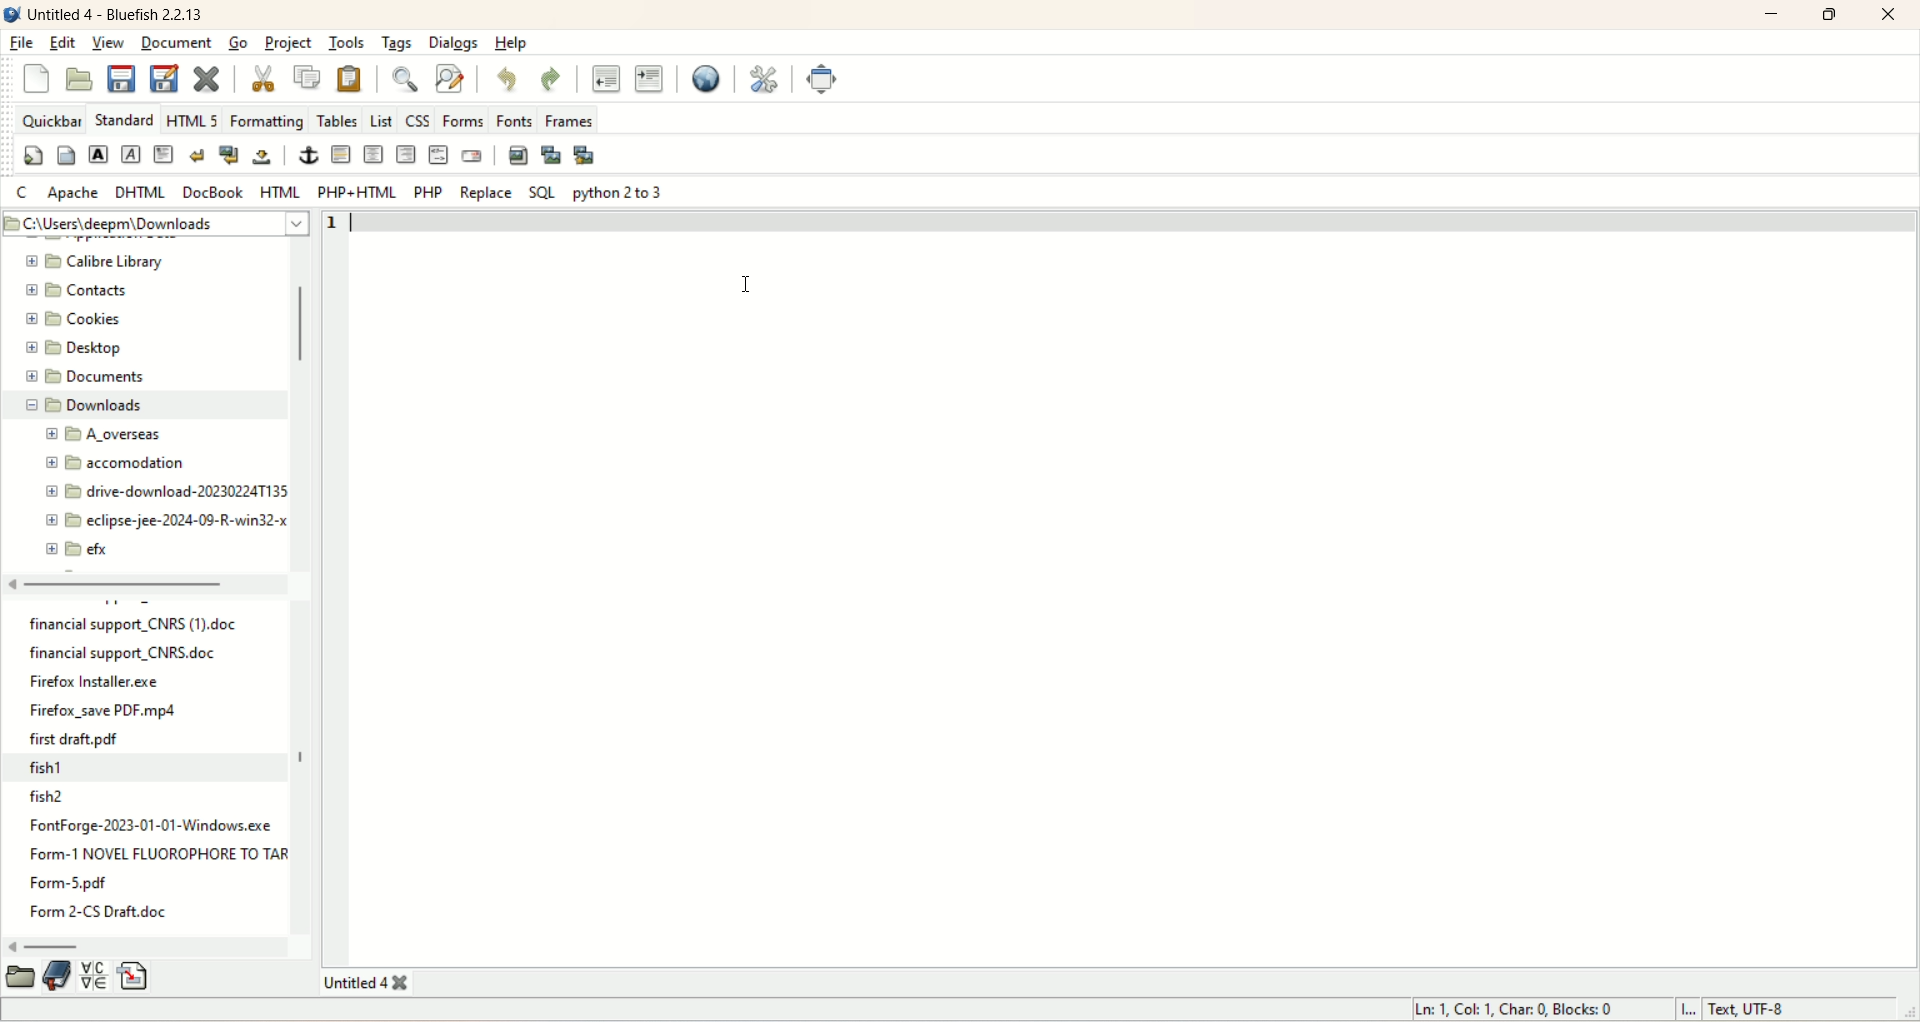 The height and width of the screenshot is (1022, 1920). Describe the element at coordinates (153, 799) in the screenshot. I see `fish2` at that location.